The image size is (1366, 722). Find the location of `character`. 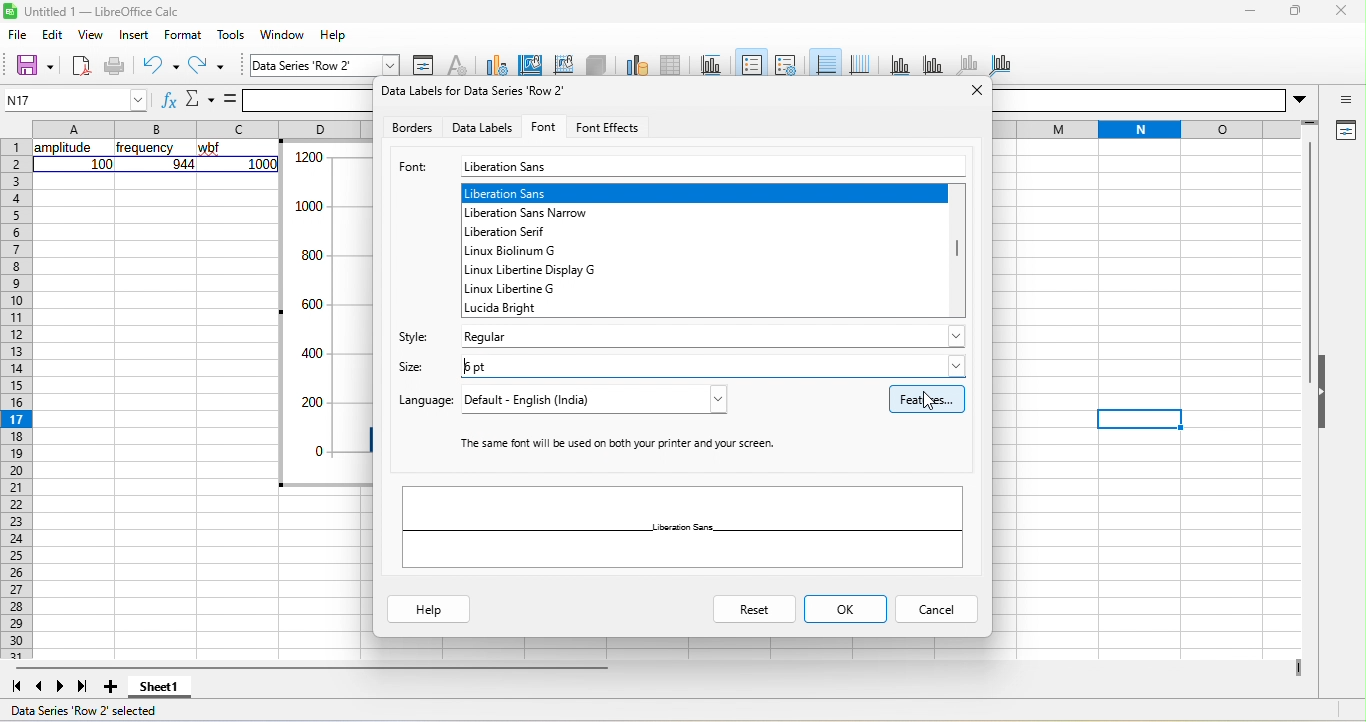

character is located at coordinates (459, 62).